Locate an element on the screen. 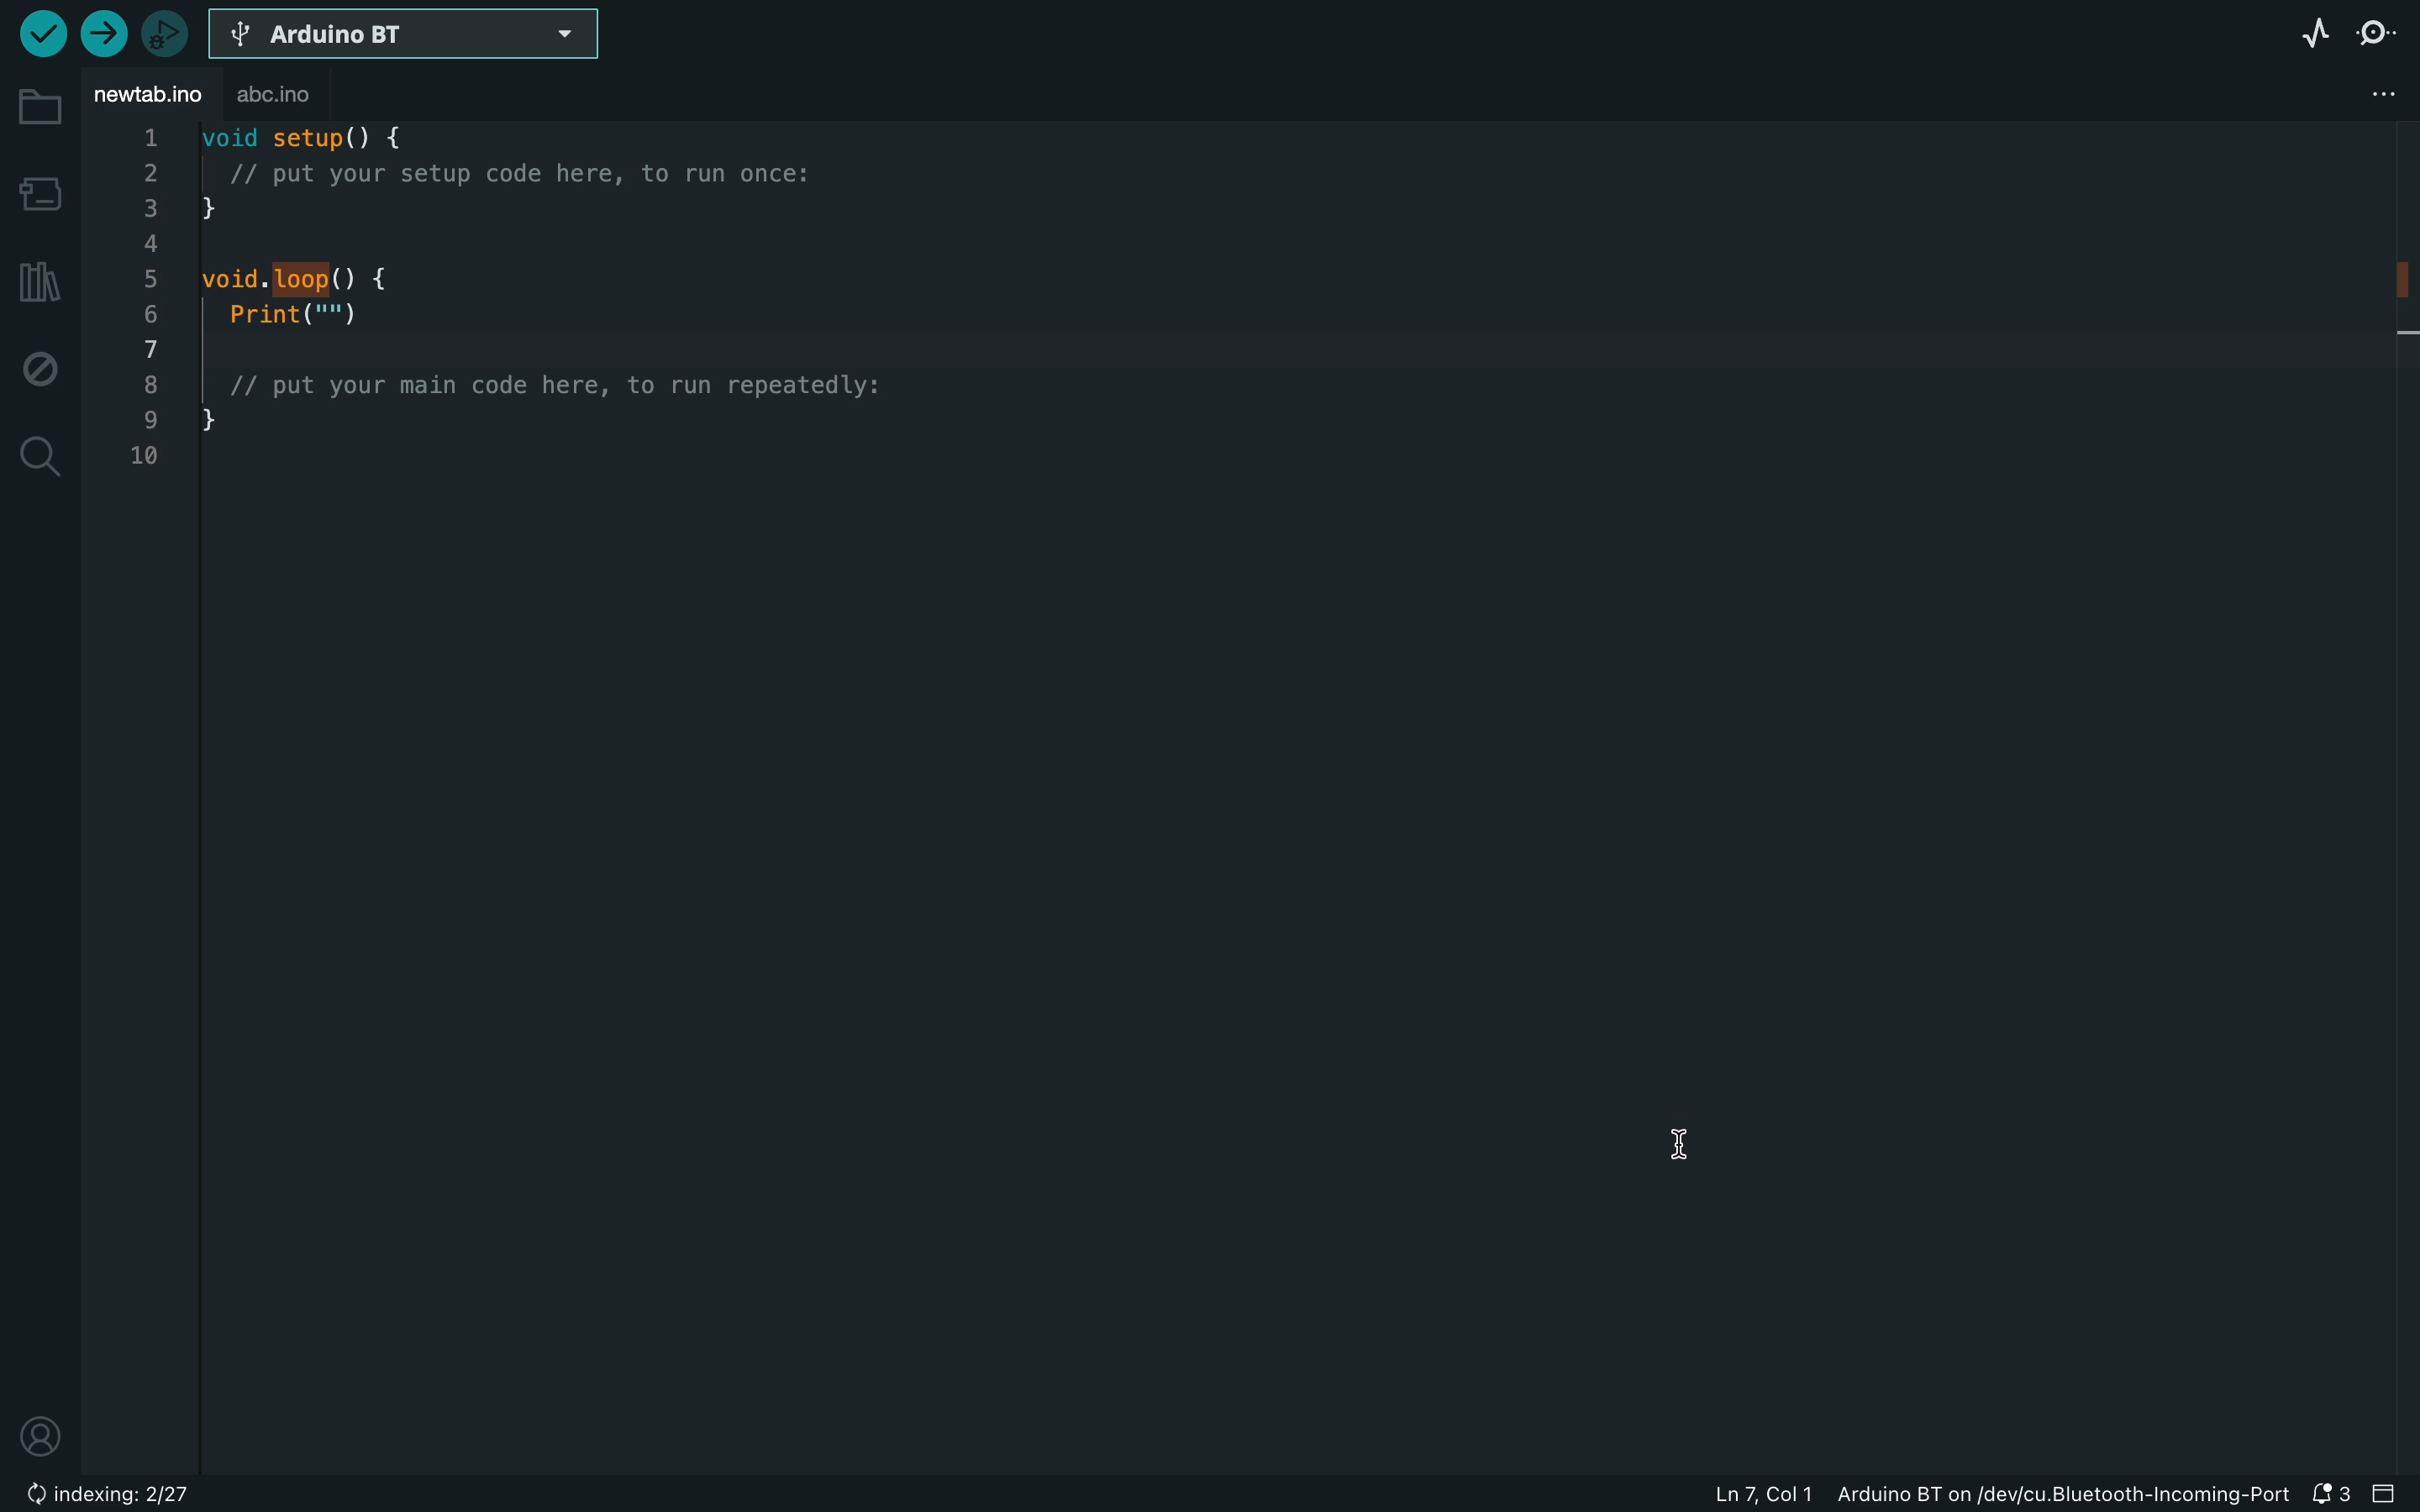  serial plotter is located at coordinates (2312, 33).